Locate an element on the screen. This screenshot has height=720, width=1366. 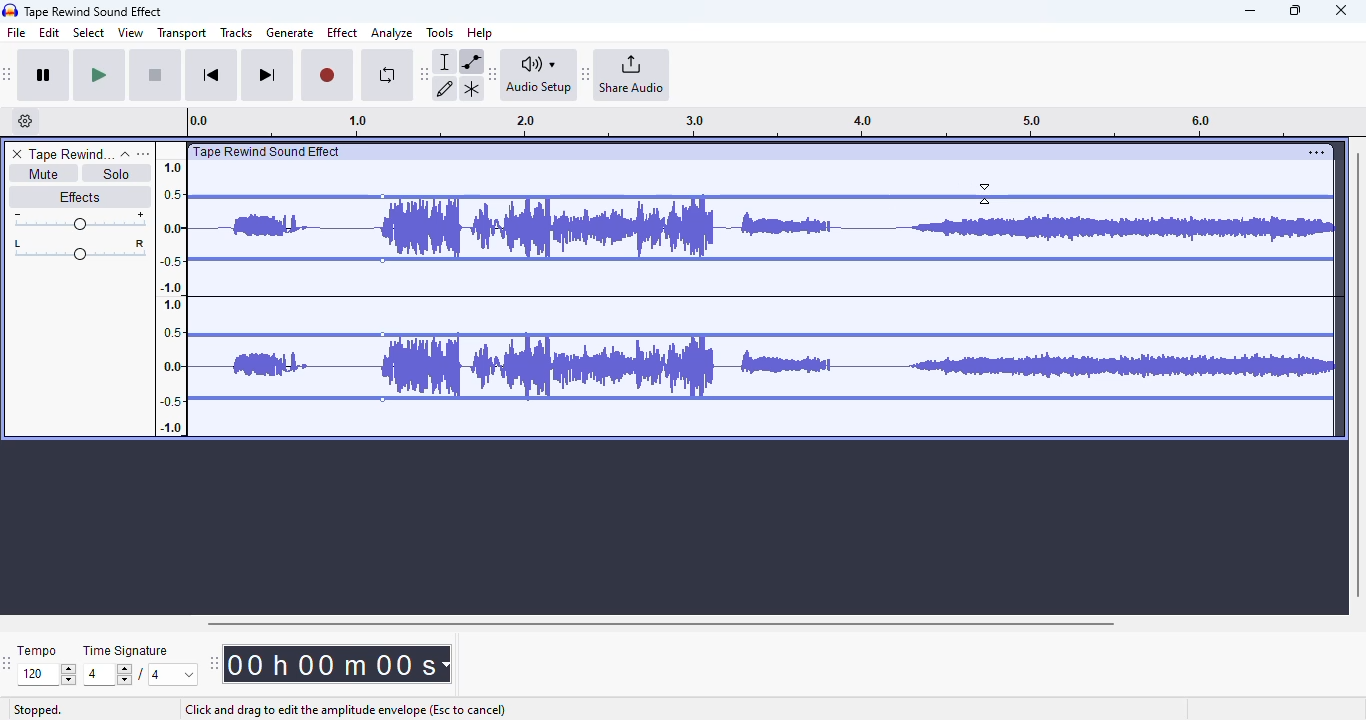
file is located at coordinates (17, 33).